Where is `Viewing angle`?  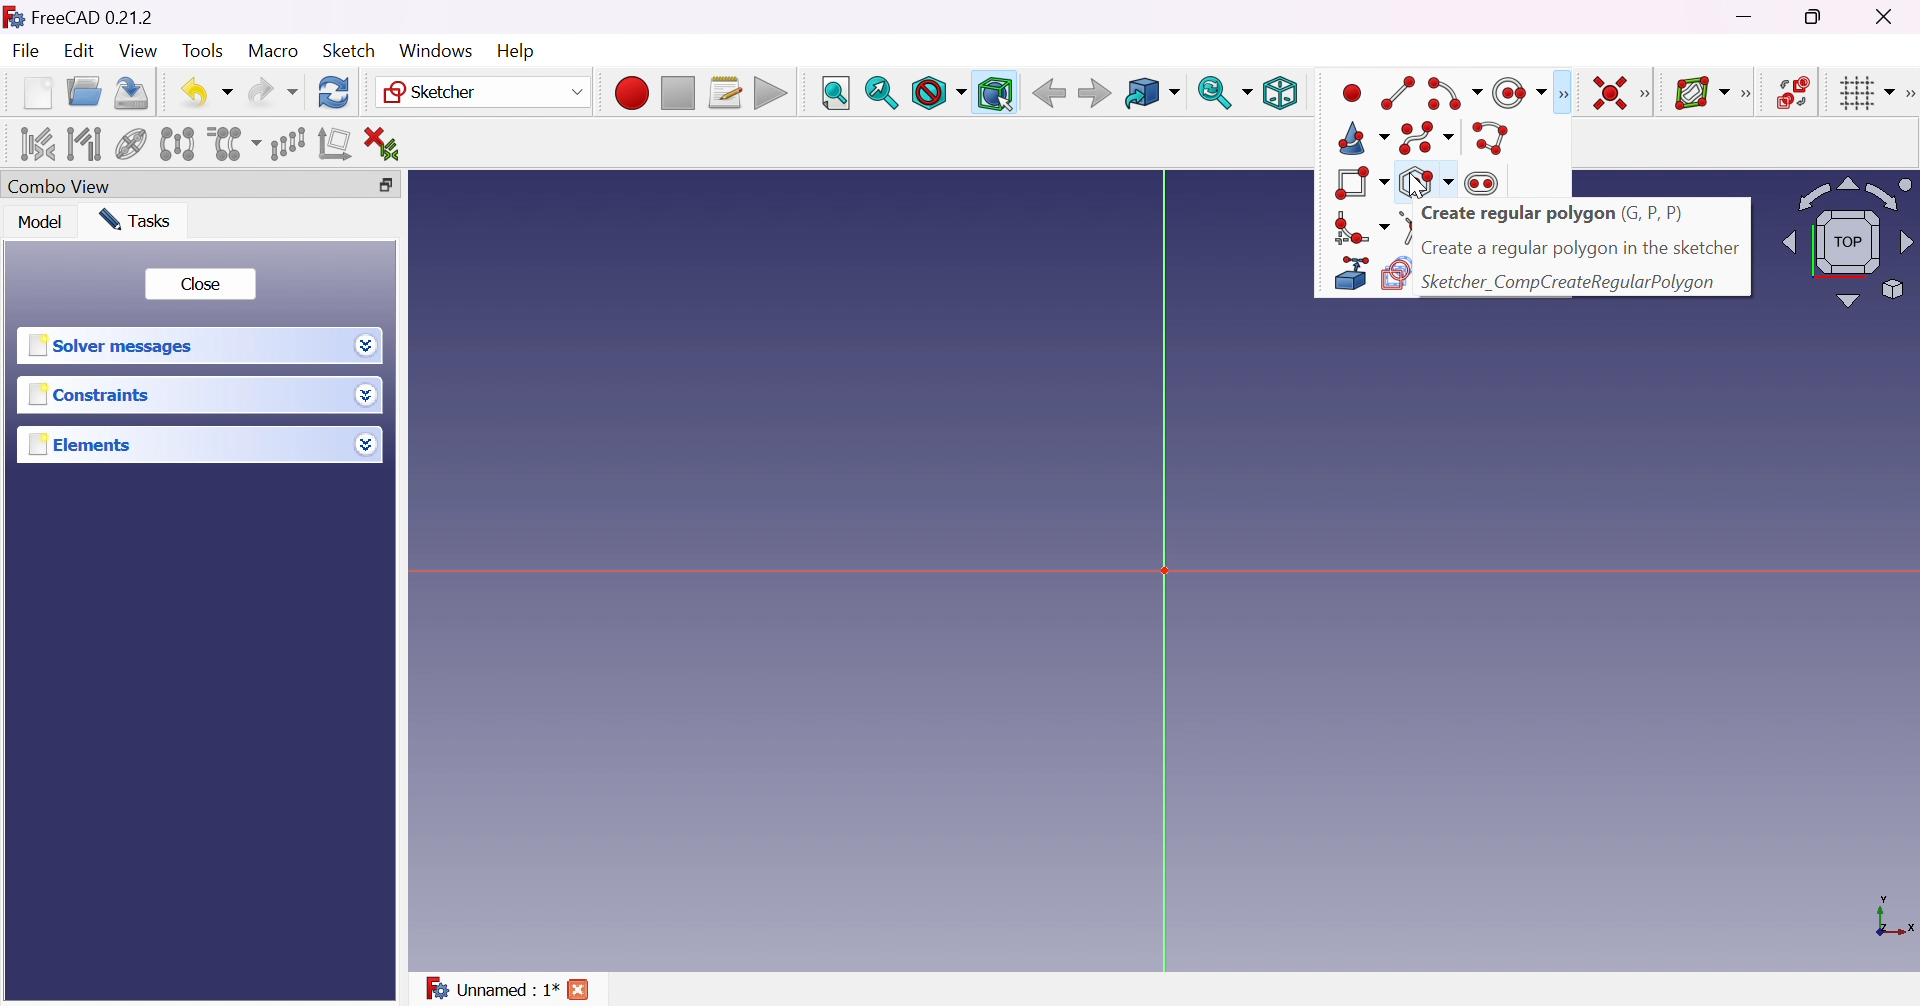
Viewing angle is located at coordinates (1846, 240).